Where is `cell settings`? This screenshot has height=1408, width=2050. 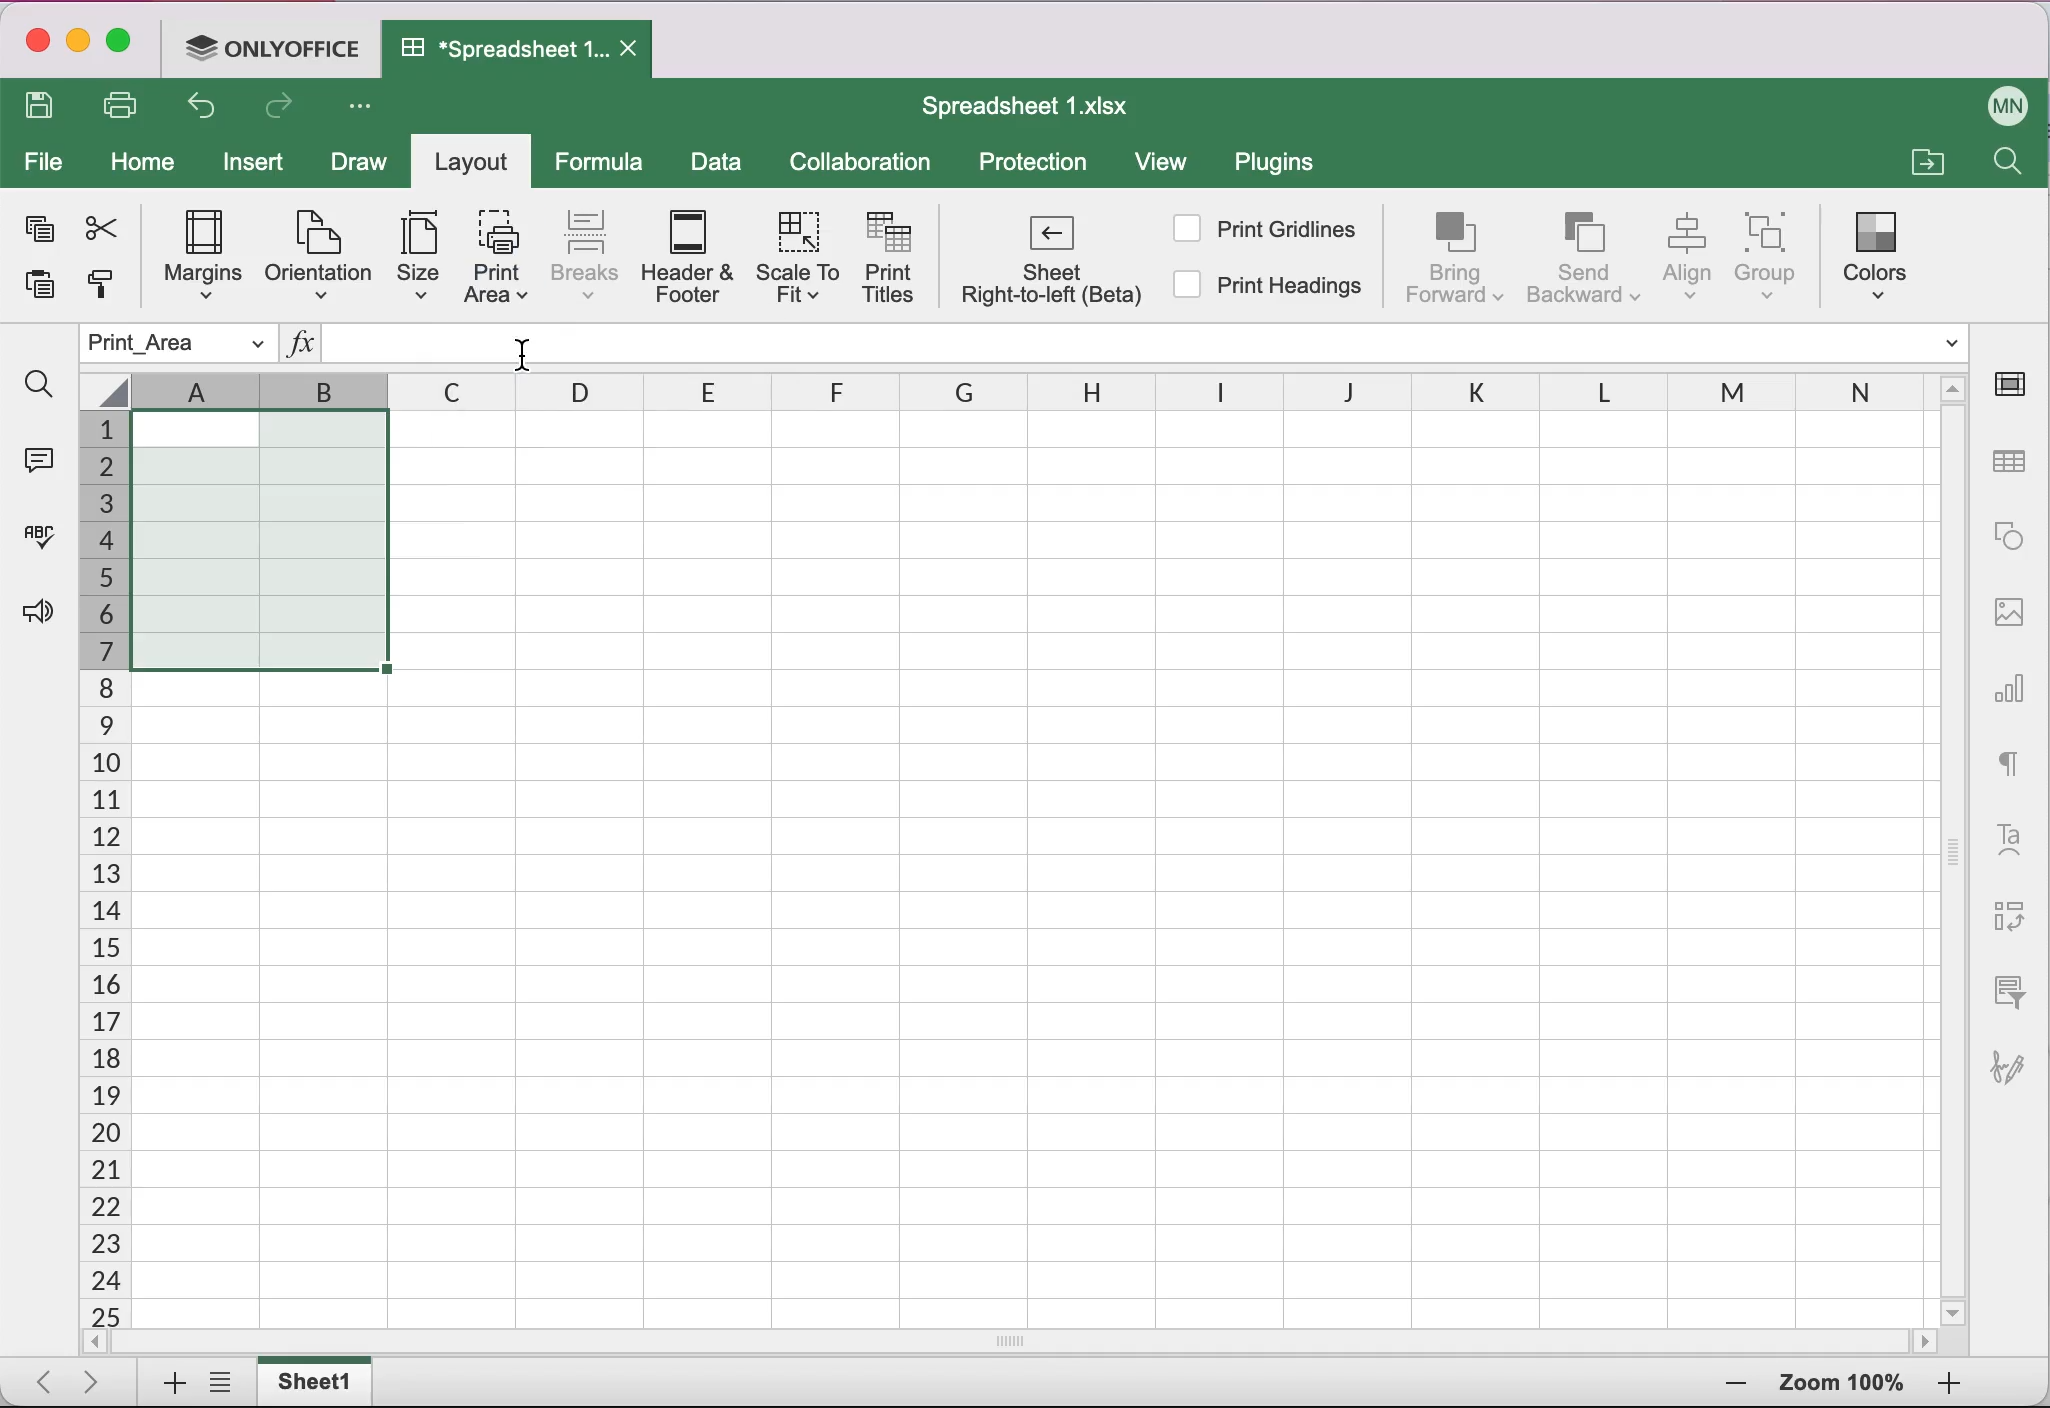 cell settings is located at coordinates (2017, 384).